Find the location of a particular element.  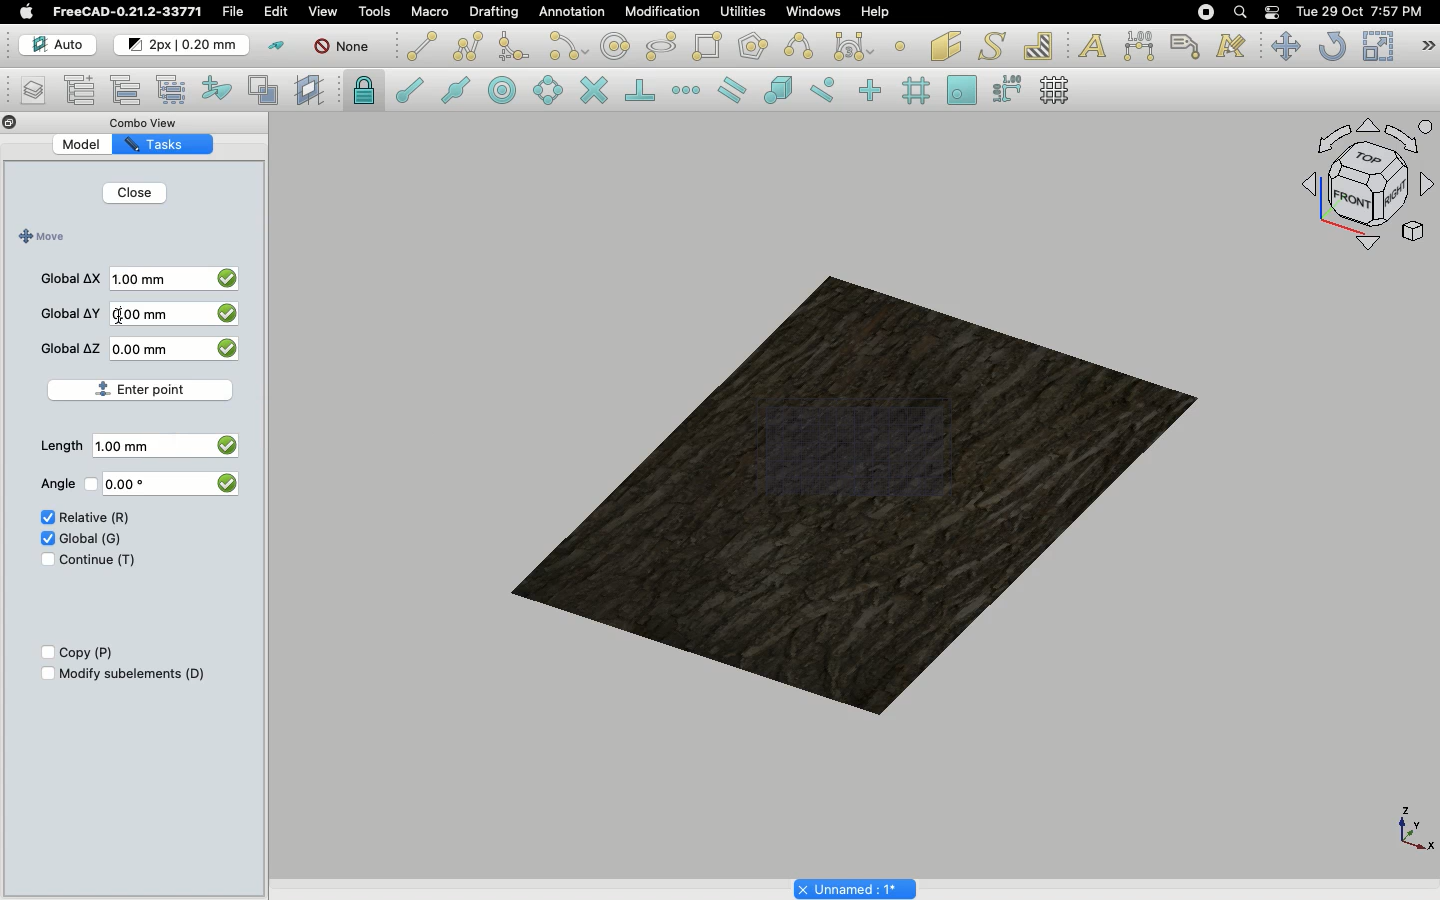

Global Z is located at coordinates (71, 348).